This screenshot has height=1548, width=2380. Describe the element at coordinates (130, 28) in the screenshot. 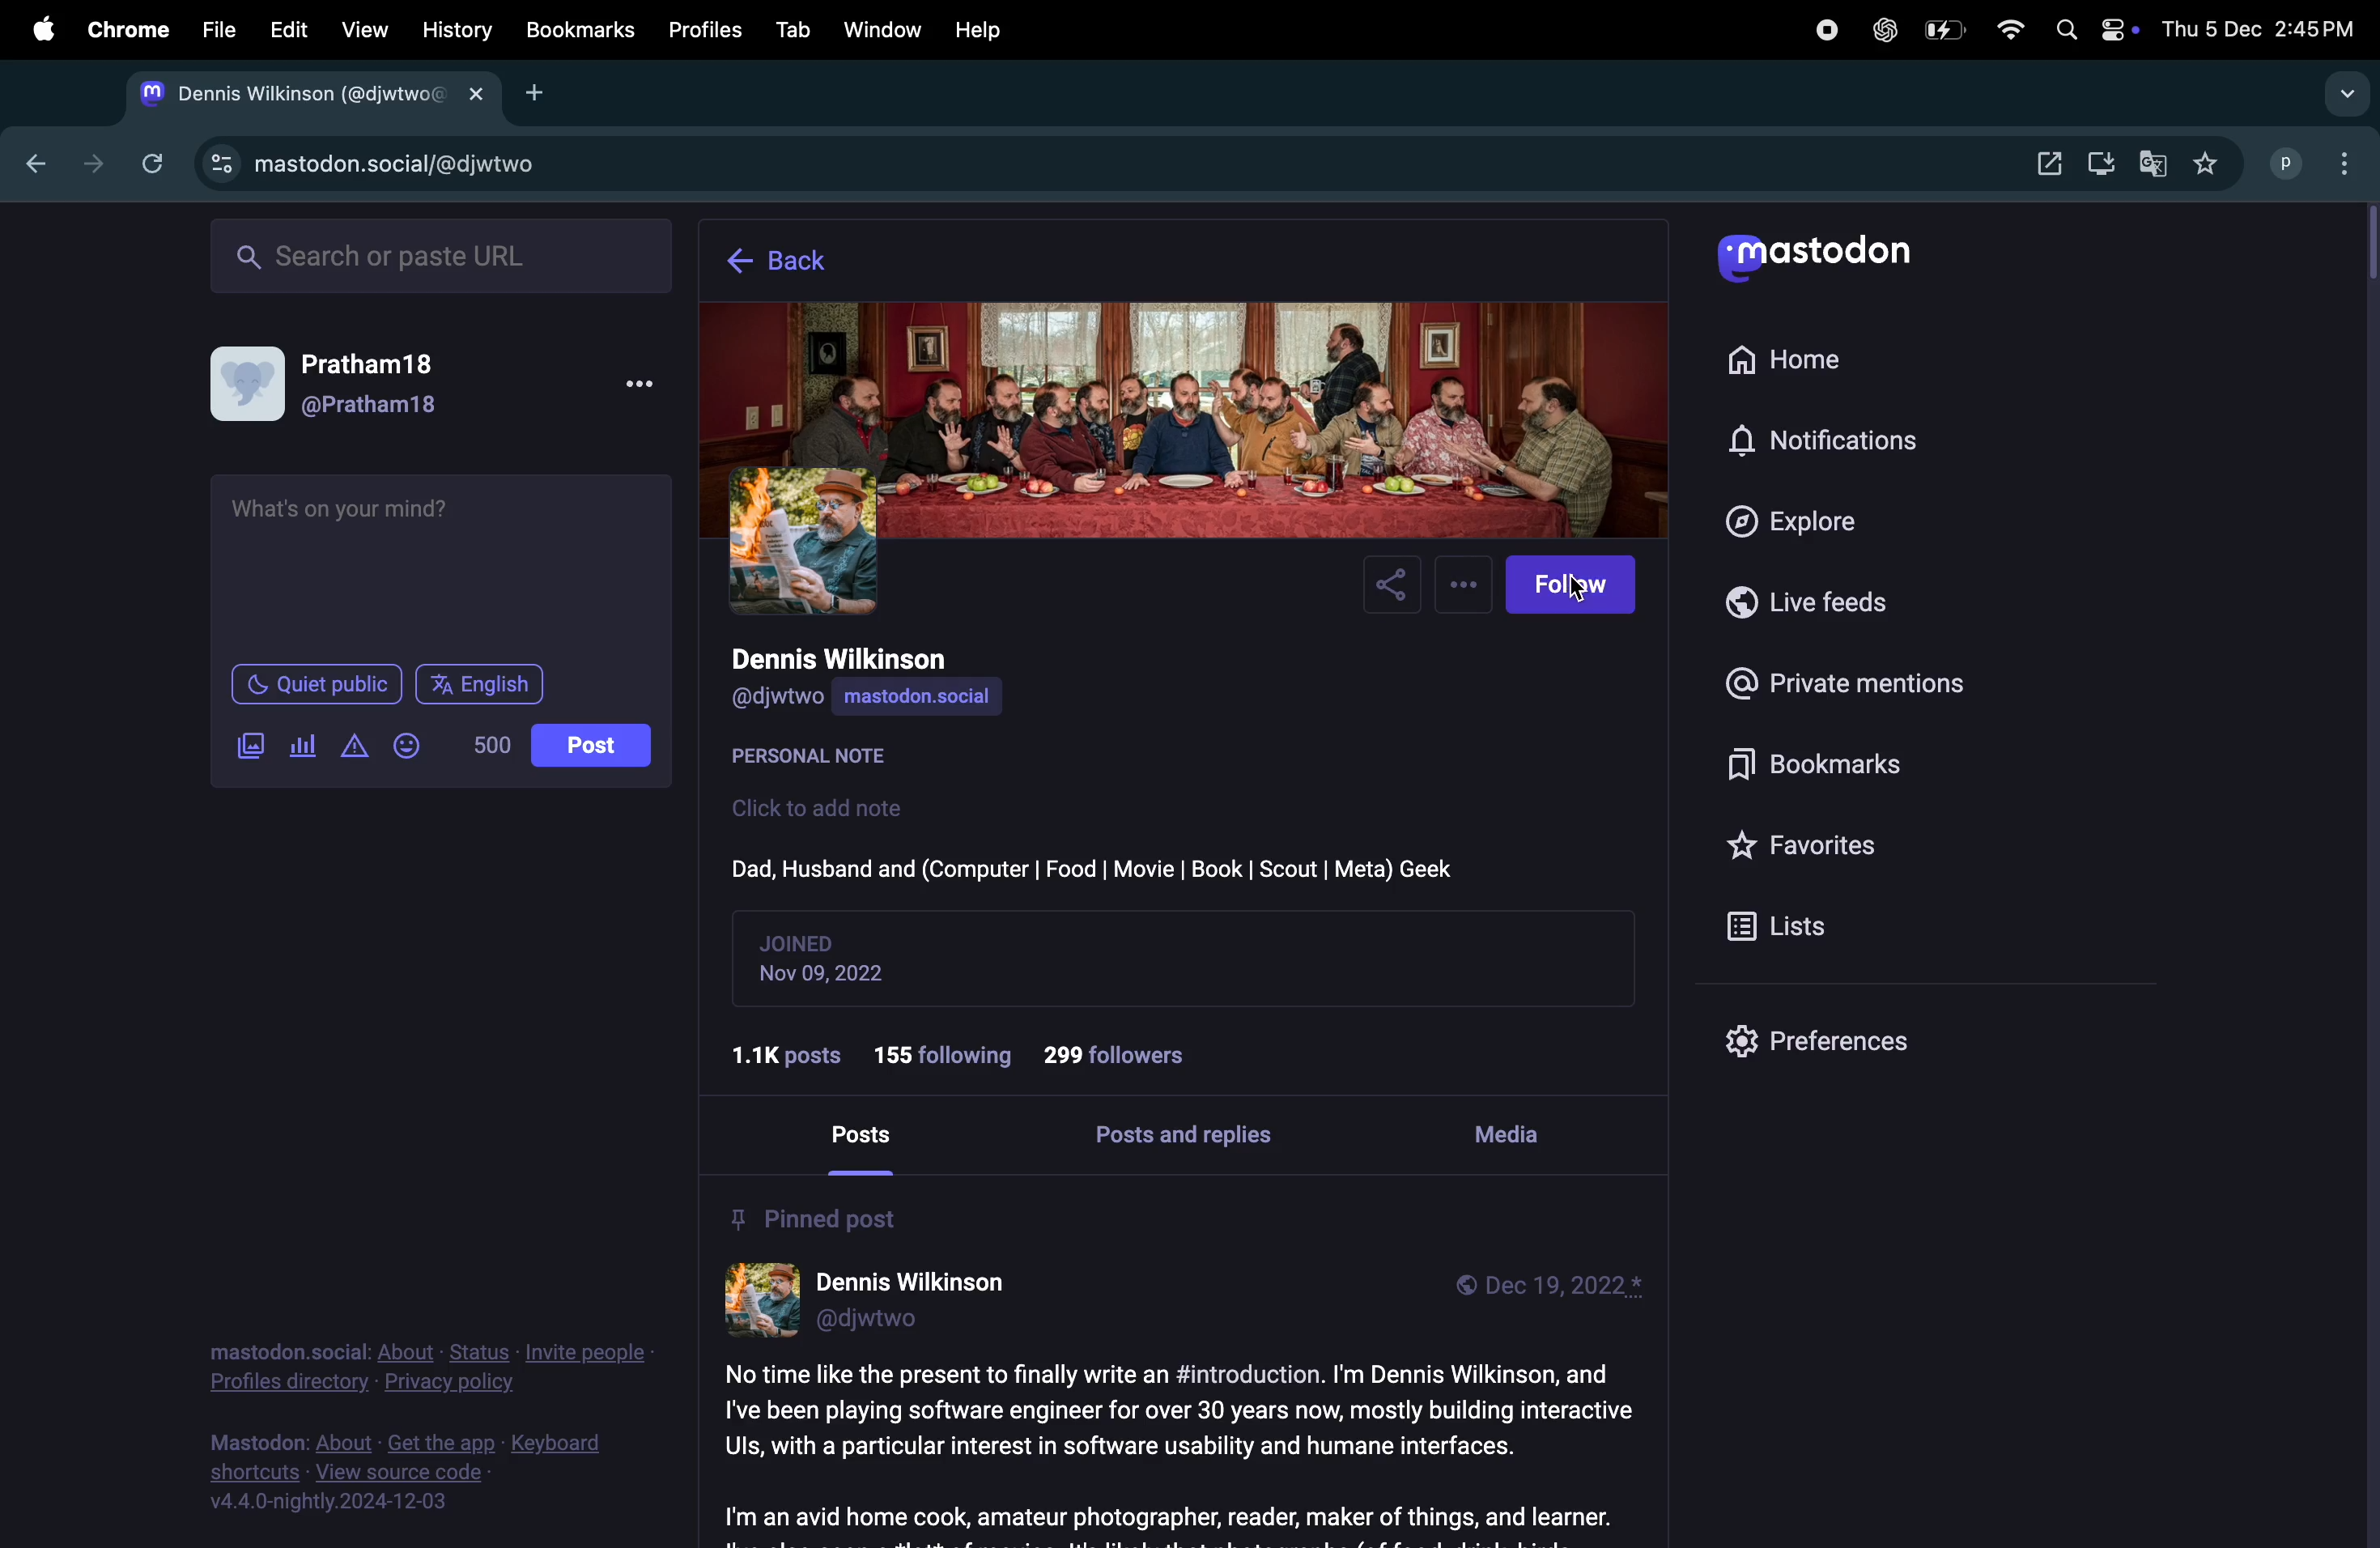

I see `chrome` at that location.